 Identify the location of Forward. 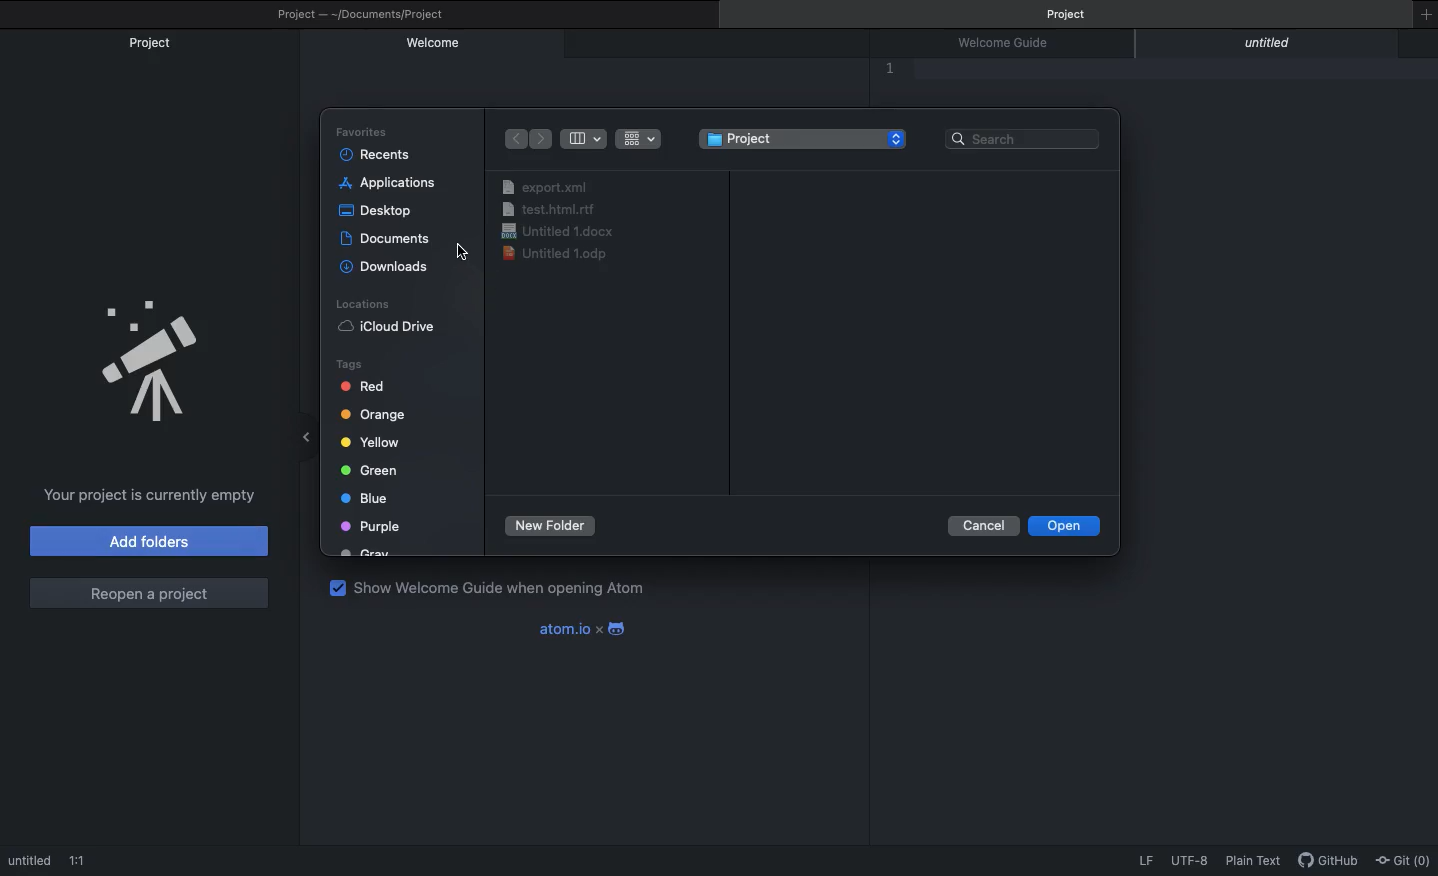
(541, 140).